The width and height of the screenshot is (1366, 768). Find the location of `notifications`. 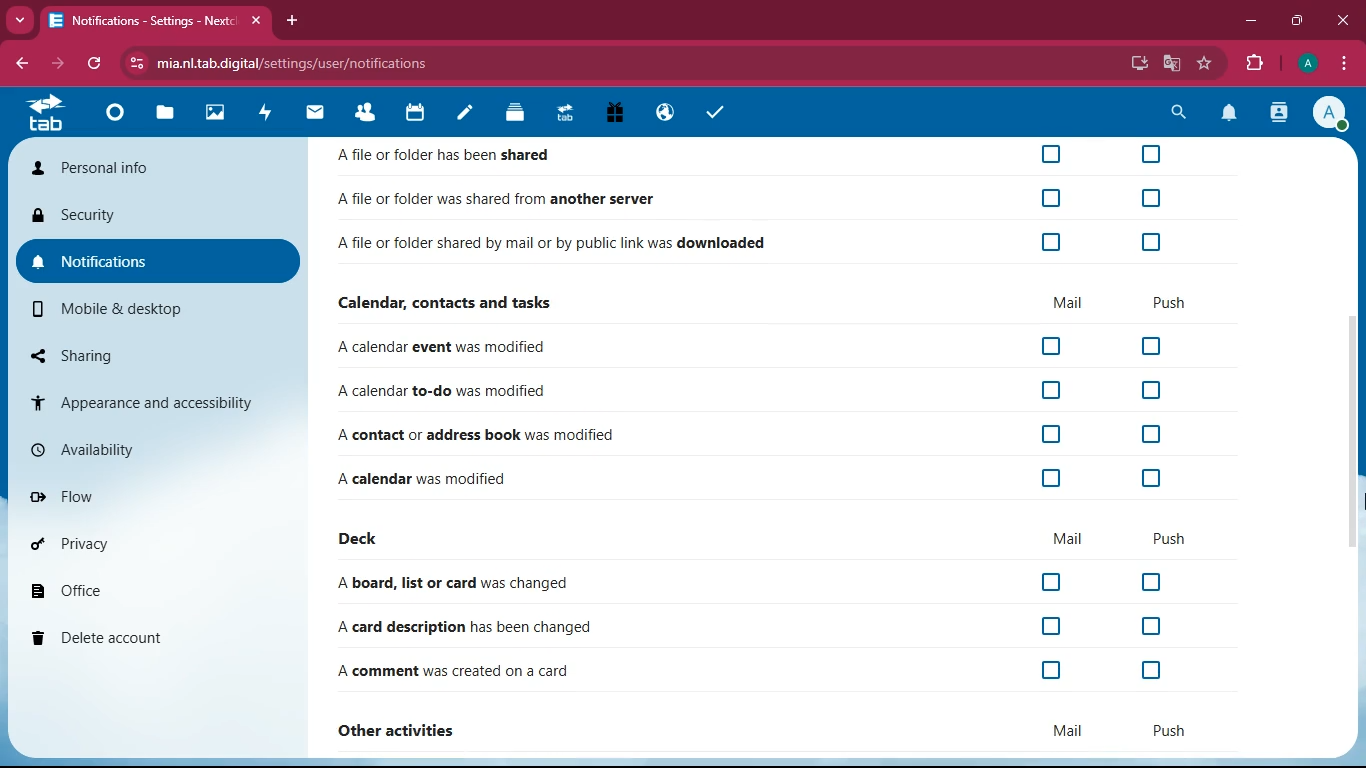

notifications is located at coordinates (1226, 114).